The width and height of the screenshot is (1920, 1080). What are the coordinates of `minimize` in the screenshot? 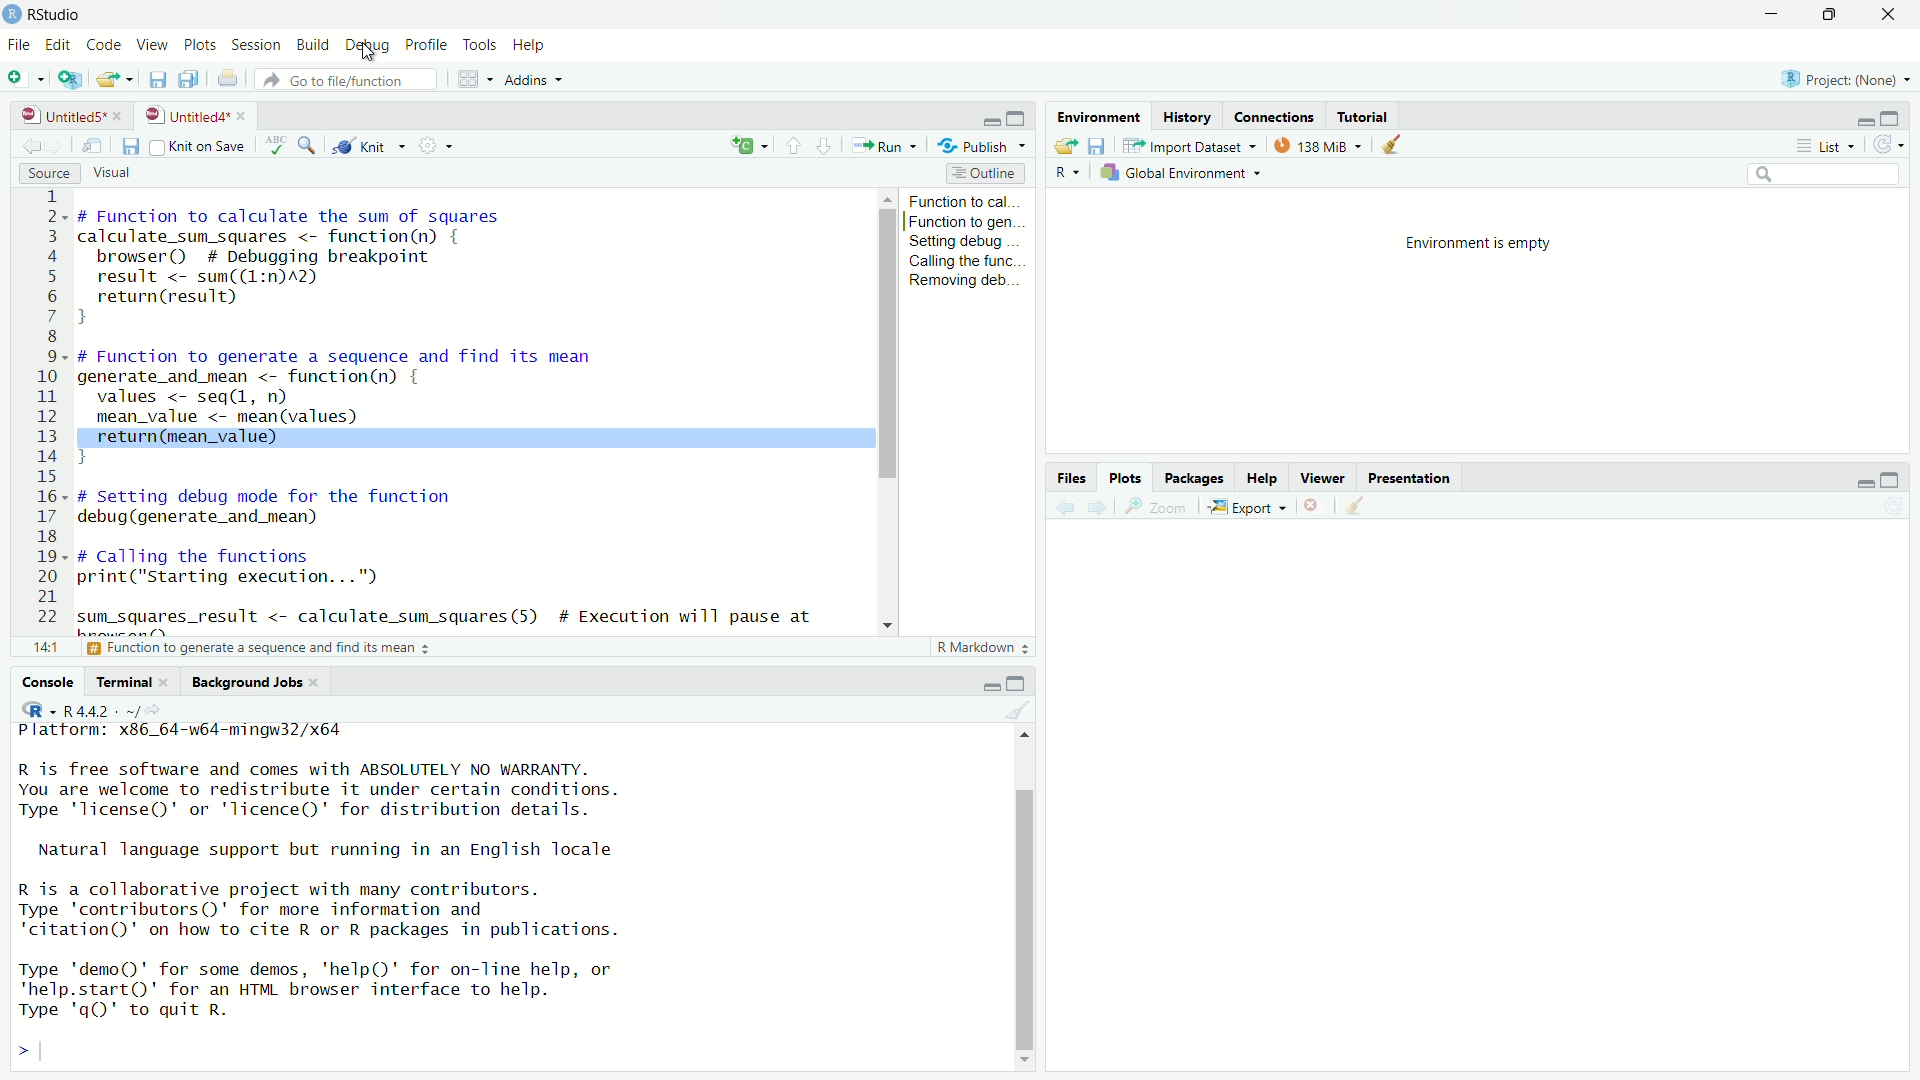 It's located at (1858, 119).